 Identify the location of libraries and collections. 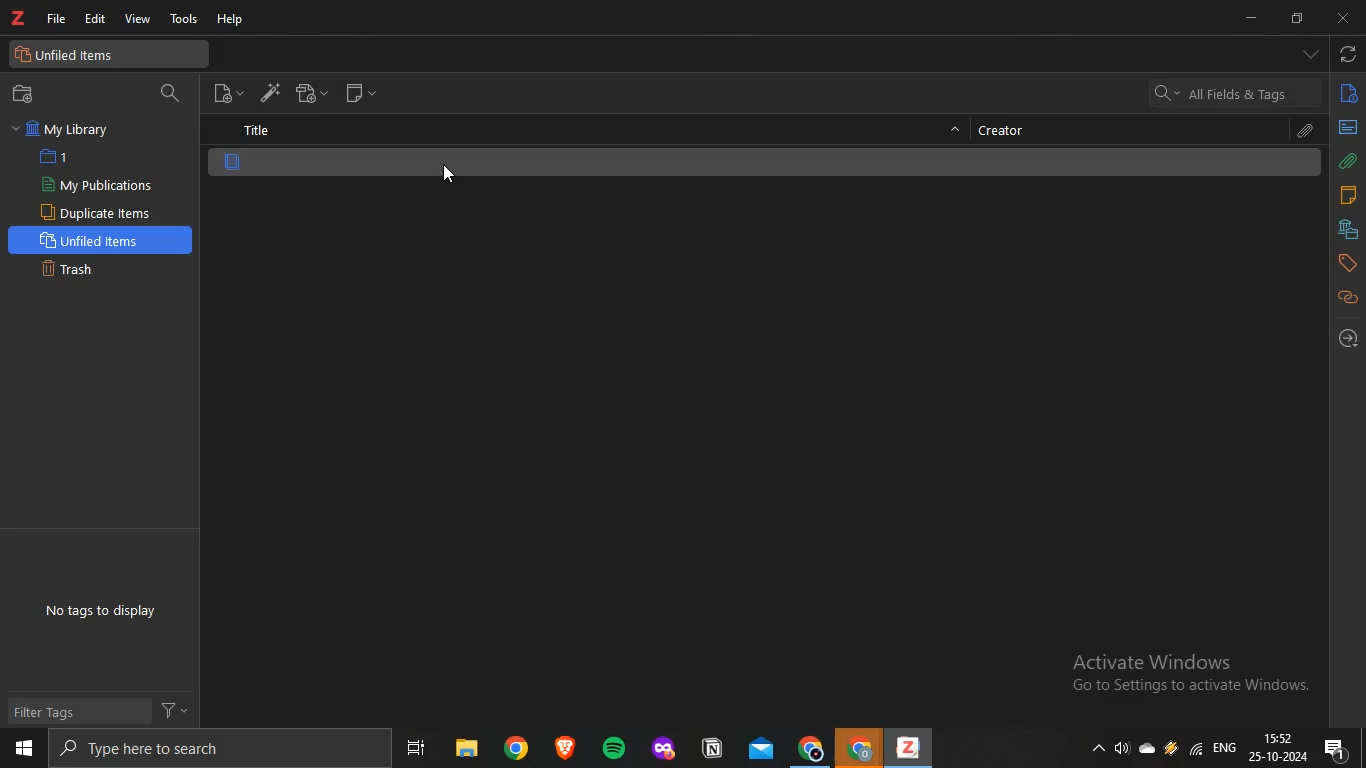
(1348, 228).